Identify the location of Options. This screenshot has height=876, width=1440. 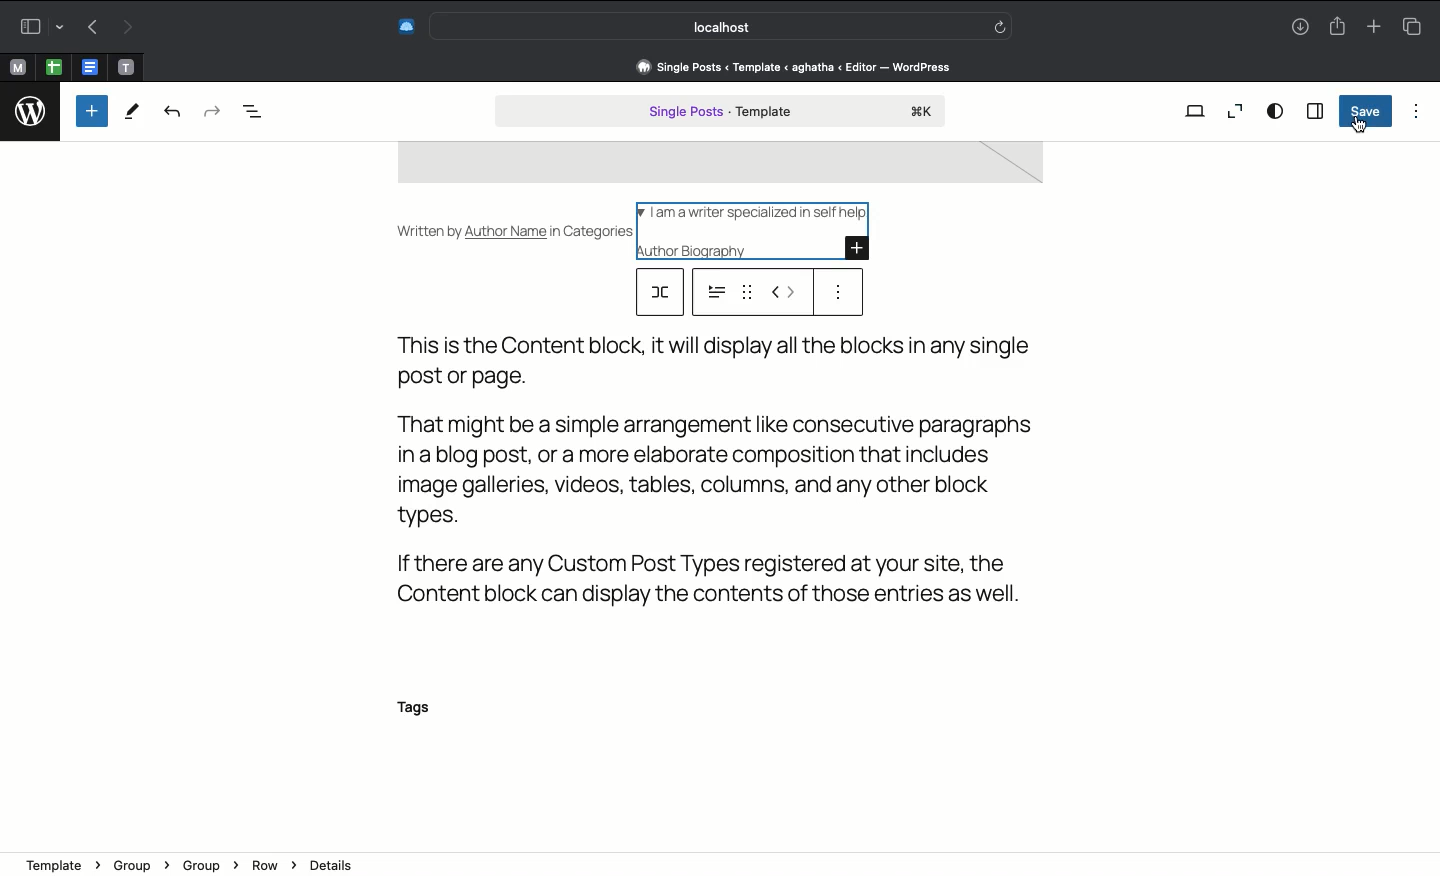
(1416, 110).